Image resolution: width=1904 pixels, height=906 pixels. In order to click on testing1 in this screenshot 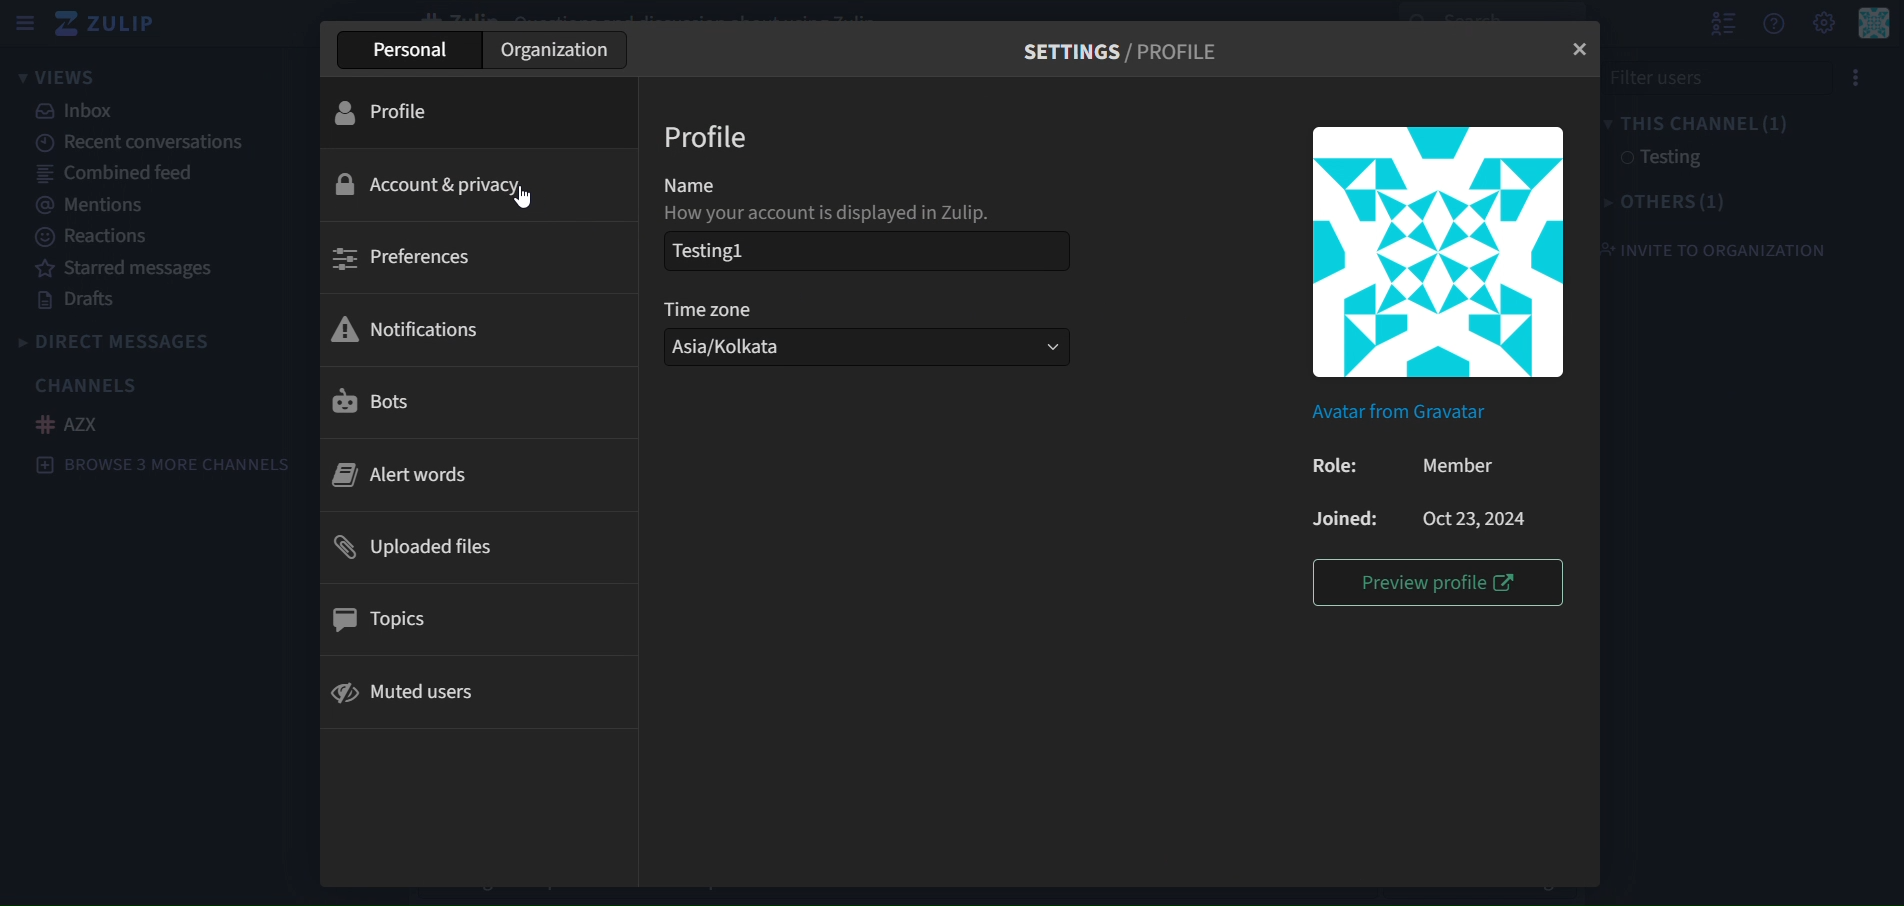, I will do `click(785, 252)`.